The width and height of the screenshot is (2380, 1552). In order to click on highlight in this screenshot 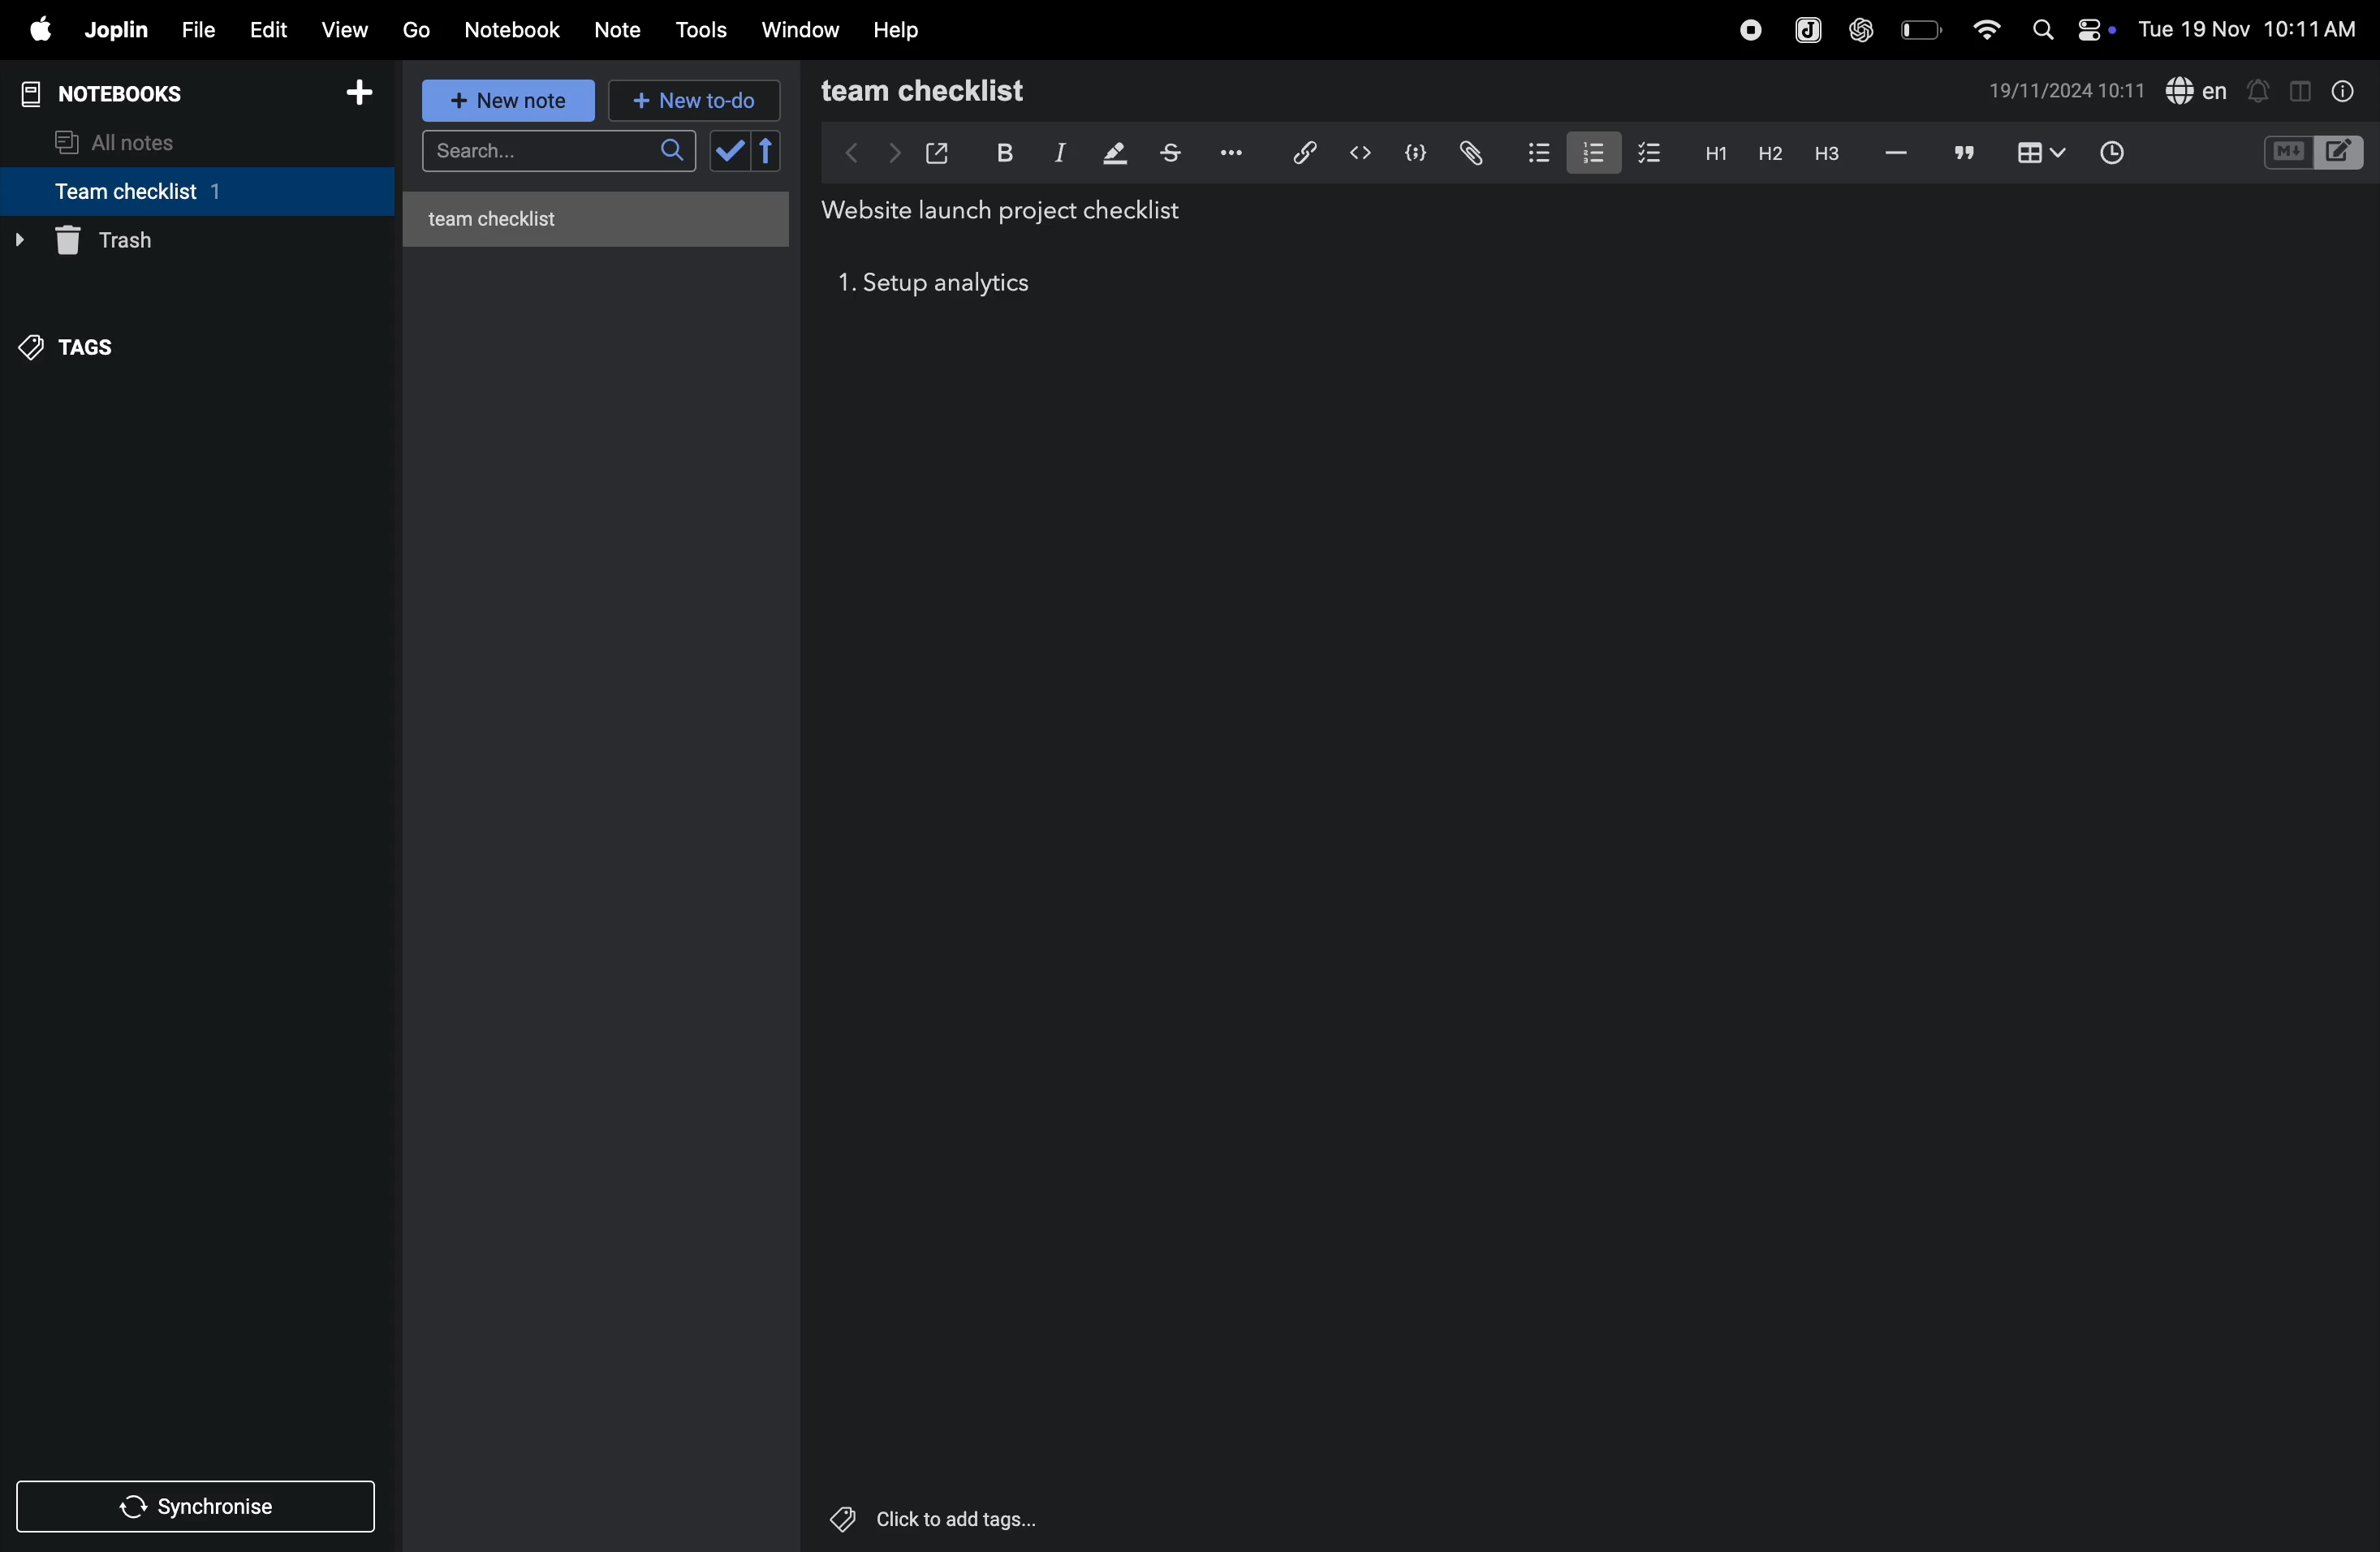, I will do `click(1112, 154)`.